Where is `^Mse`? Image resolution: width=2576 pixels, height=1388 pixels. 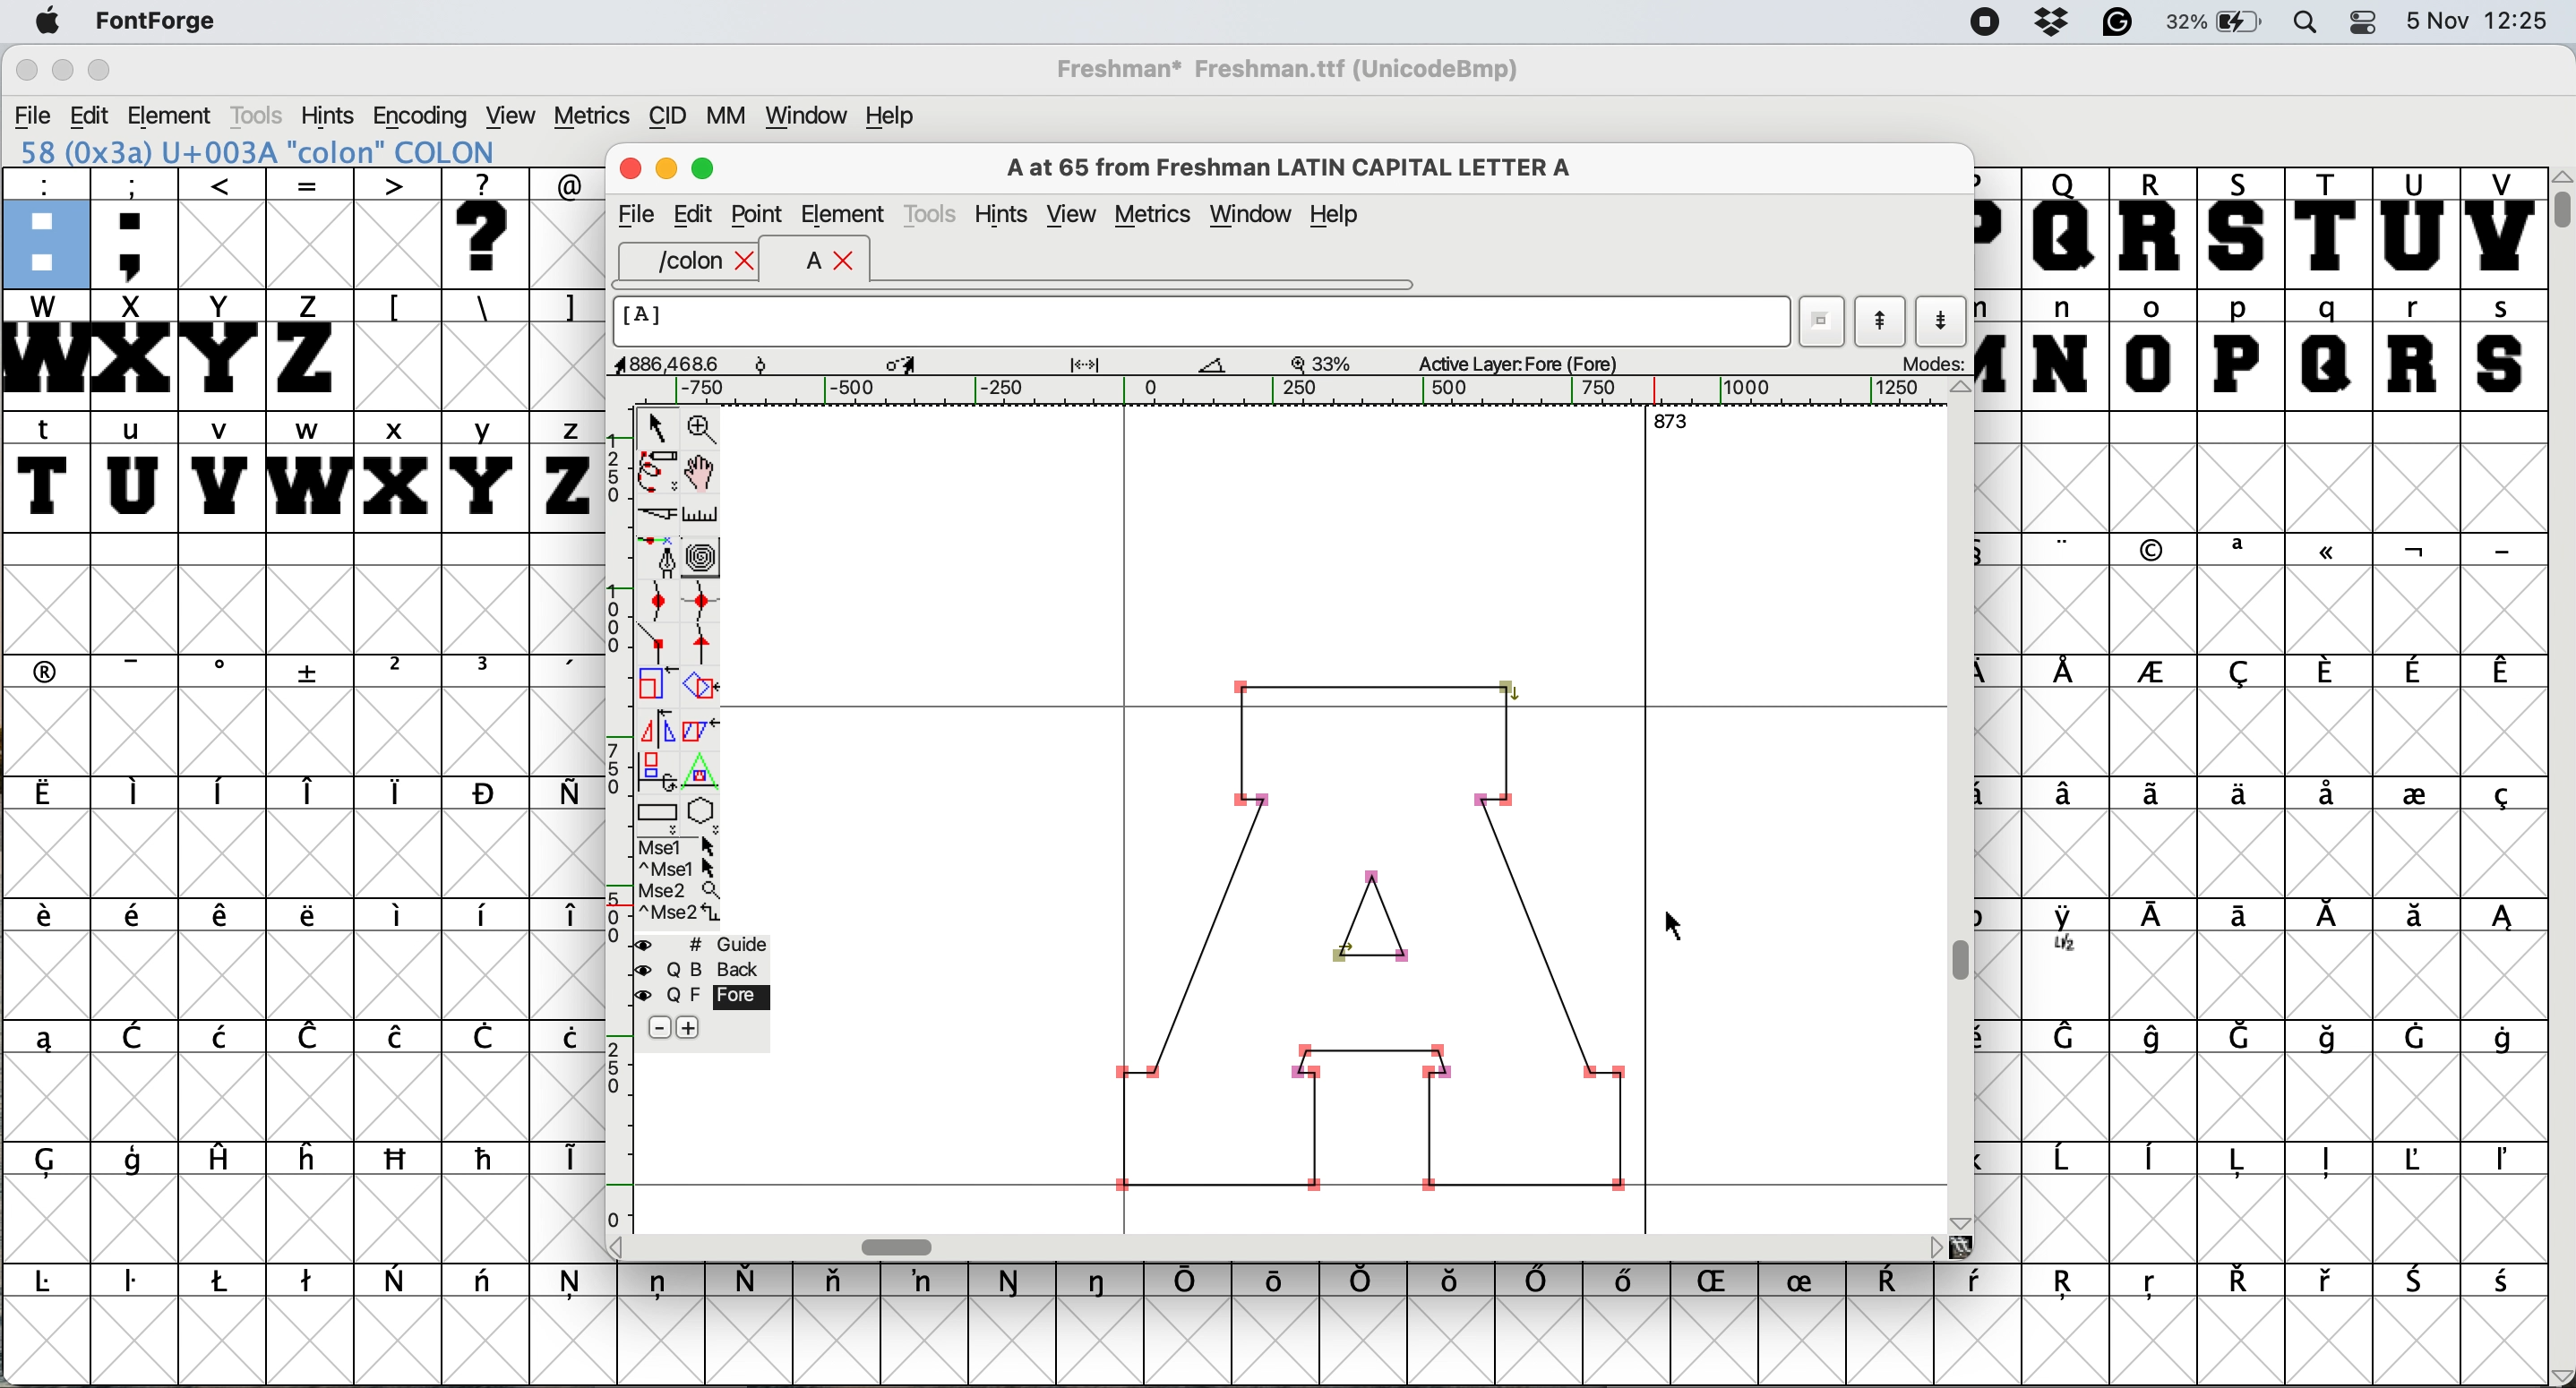 ^Mse is located at coordinates (679, 865).